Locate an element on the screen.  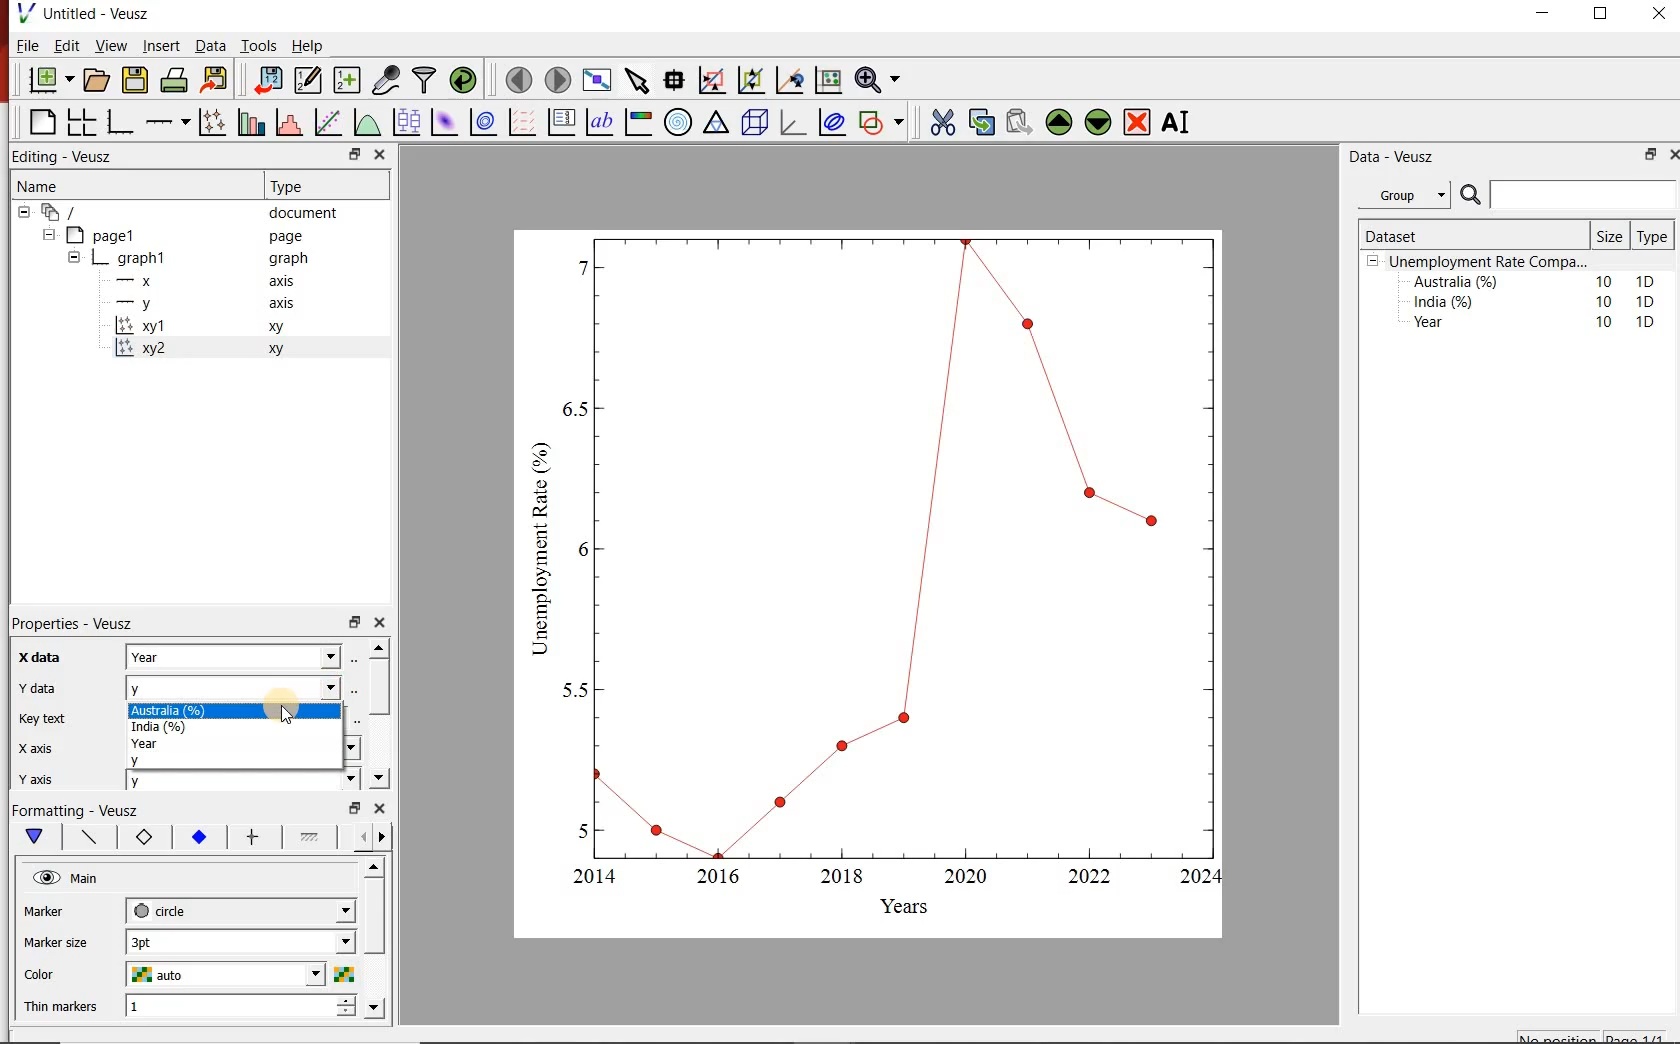
zoom funtions is located at coordinates (881, 78).